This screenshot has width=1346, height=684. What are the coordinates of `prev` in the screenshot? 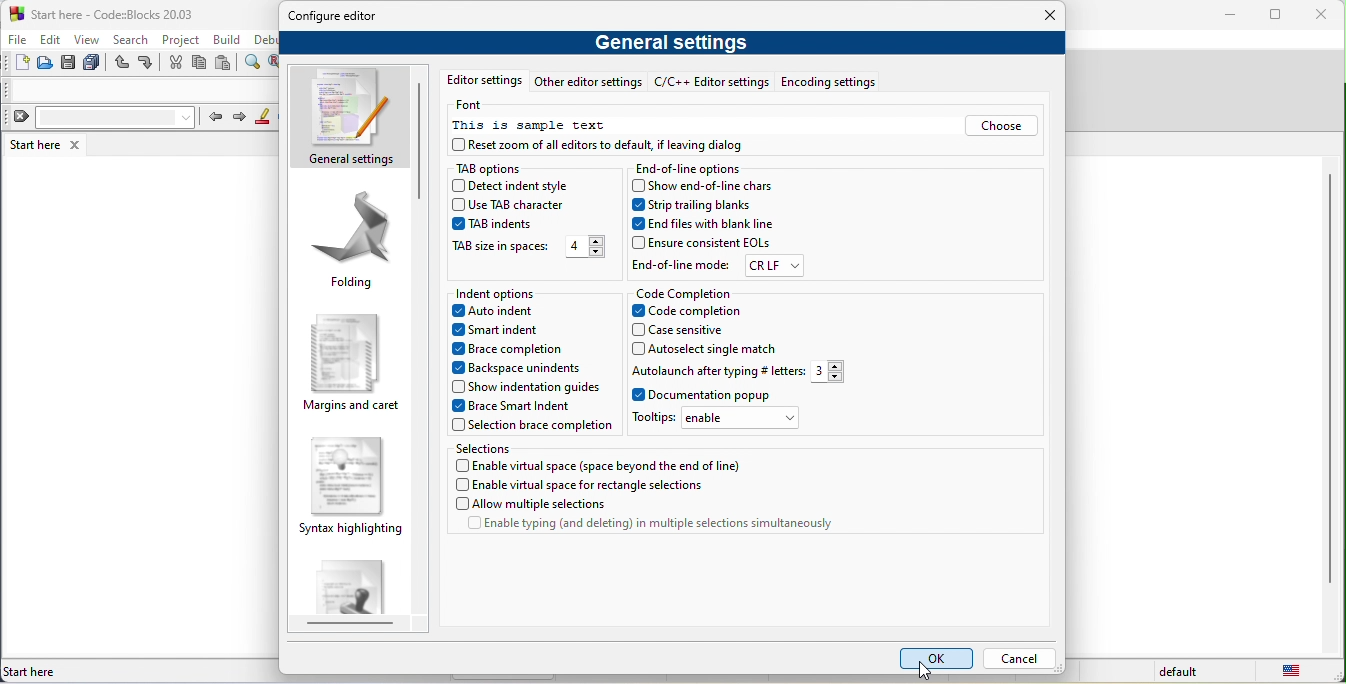 It's located at (219, 116).